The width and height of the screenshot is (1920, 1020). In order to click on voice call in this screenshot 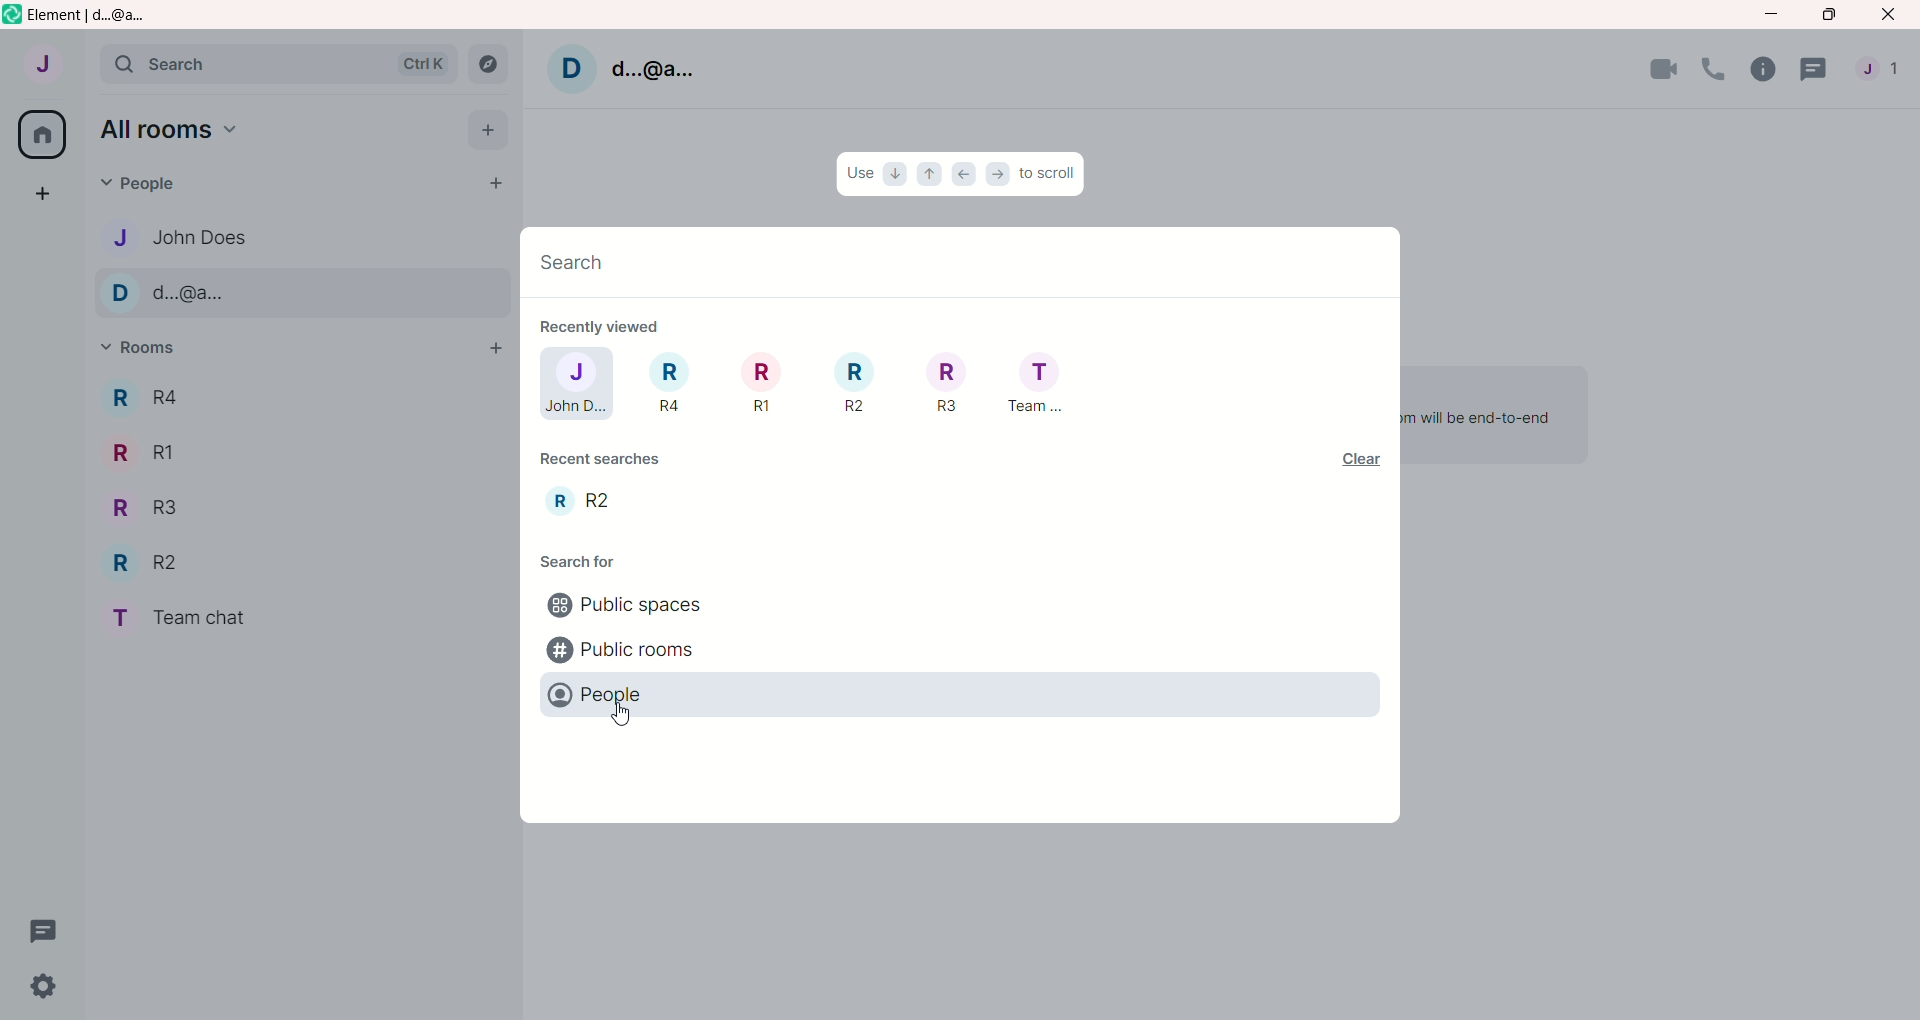, I will do `click(1718, 70)`.